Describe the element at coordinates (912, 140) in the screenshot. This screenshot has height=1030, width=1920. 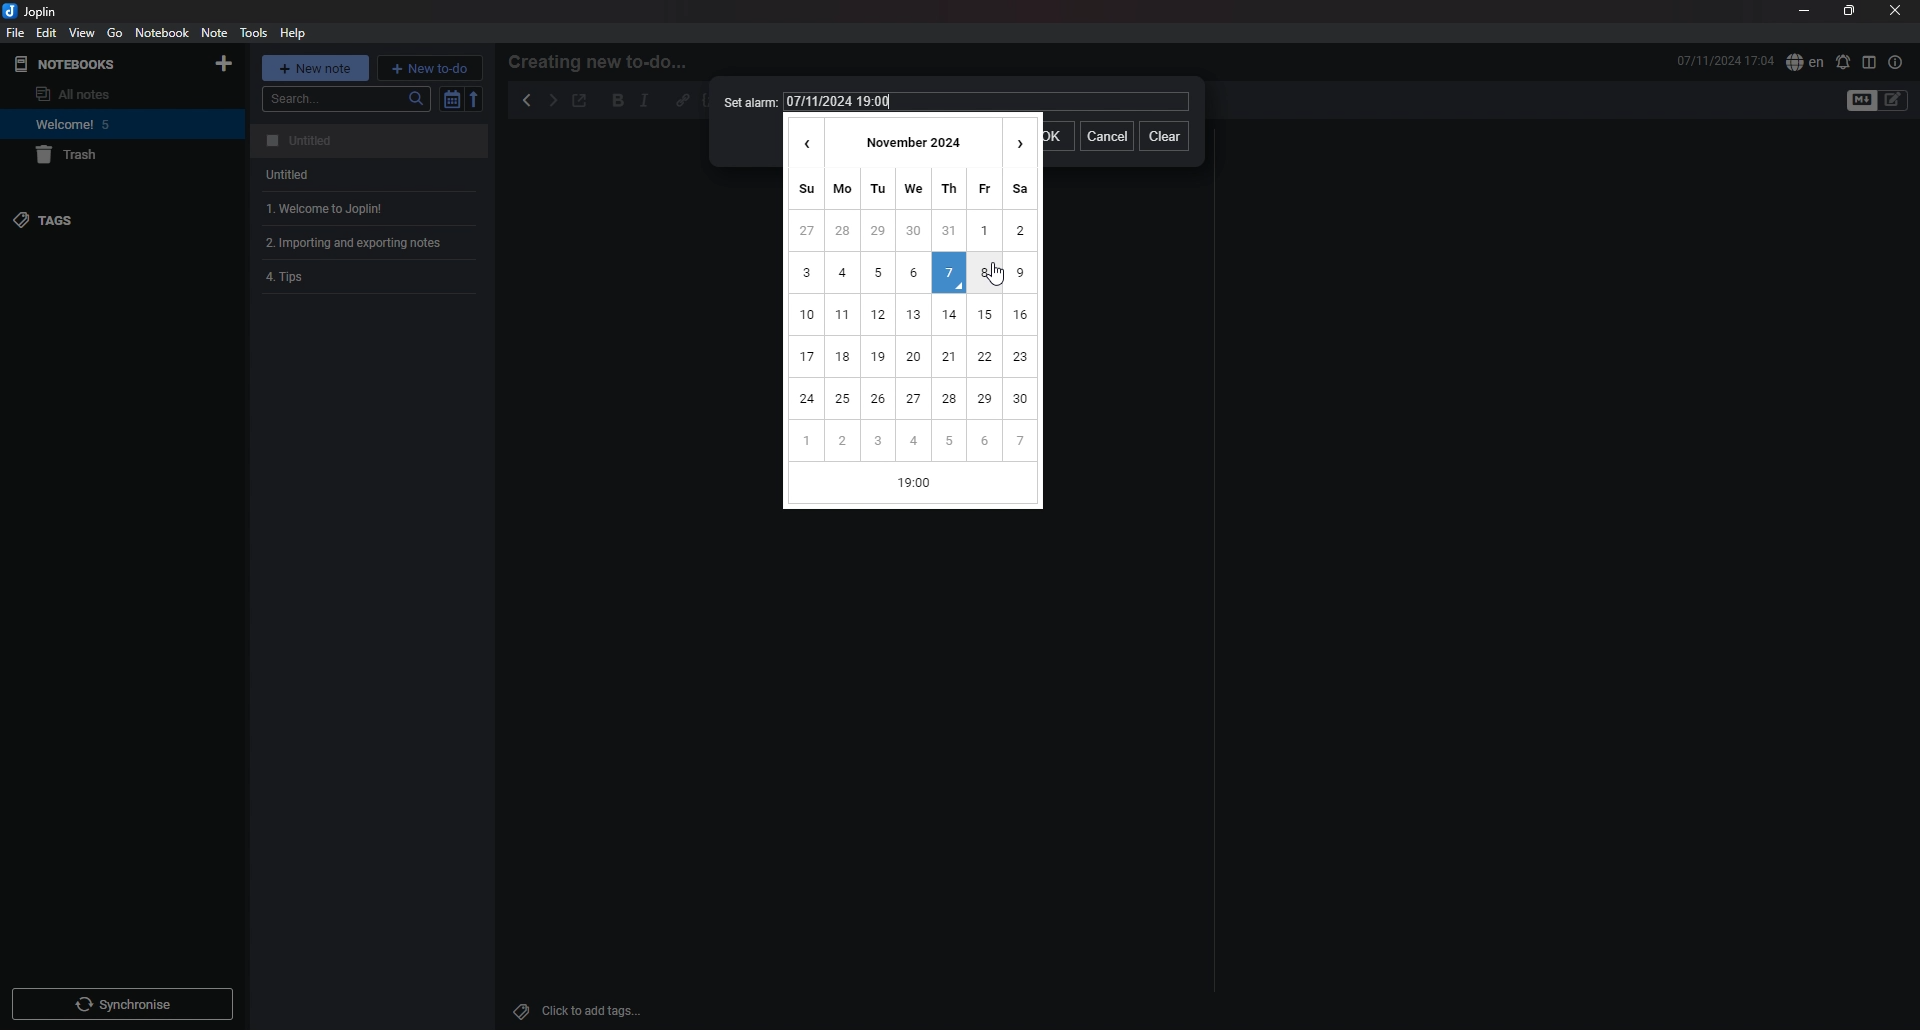
I see `month` at that location.